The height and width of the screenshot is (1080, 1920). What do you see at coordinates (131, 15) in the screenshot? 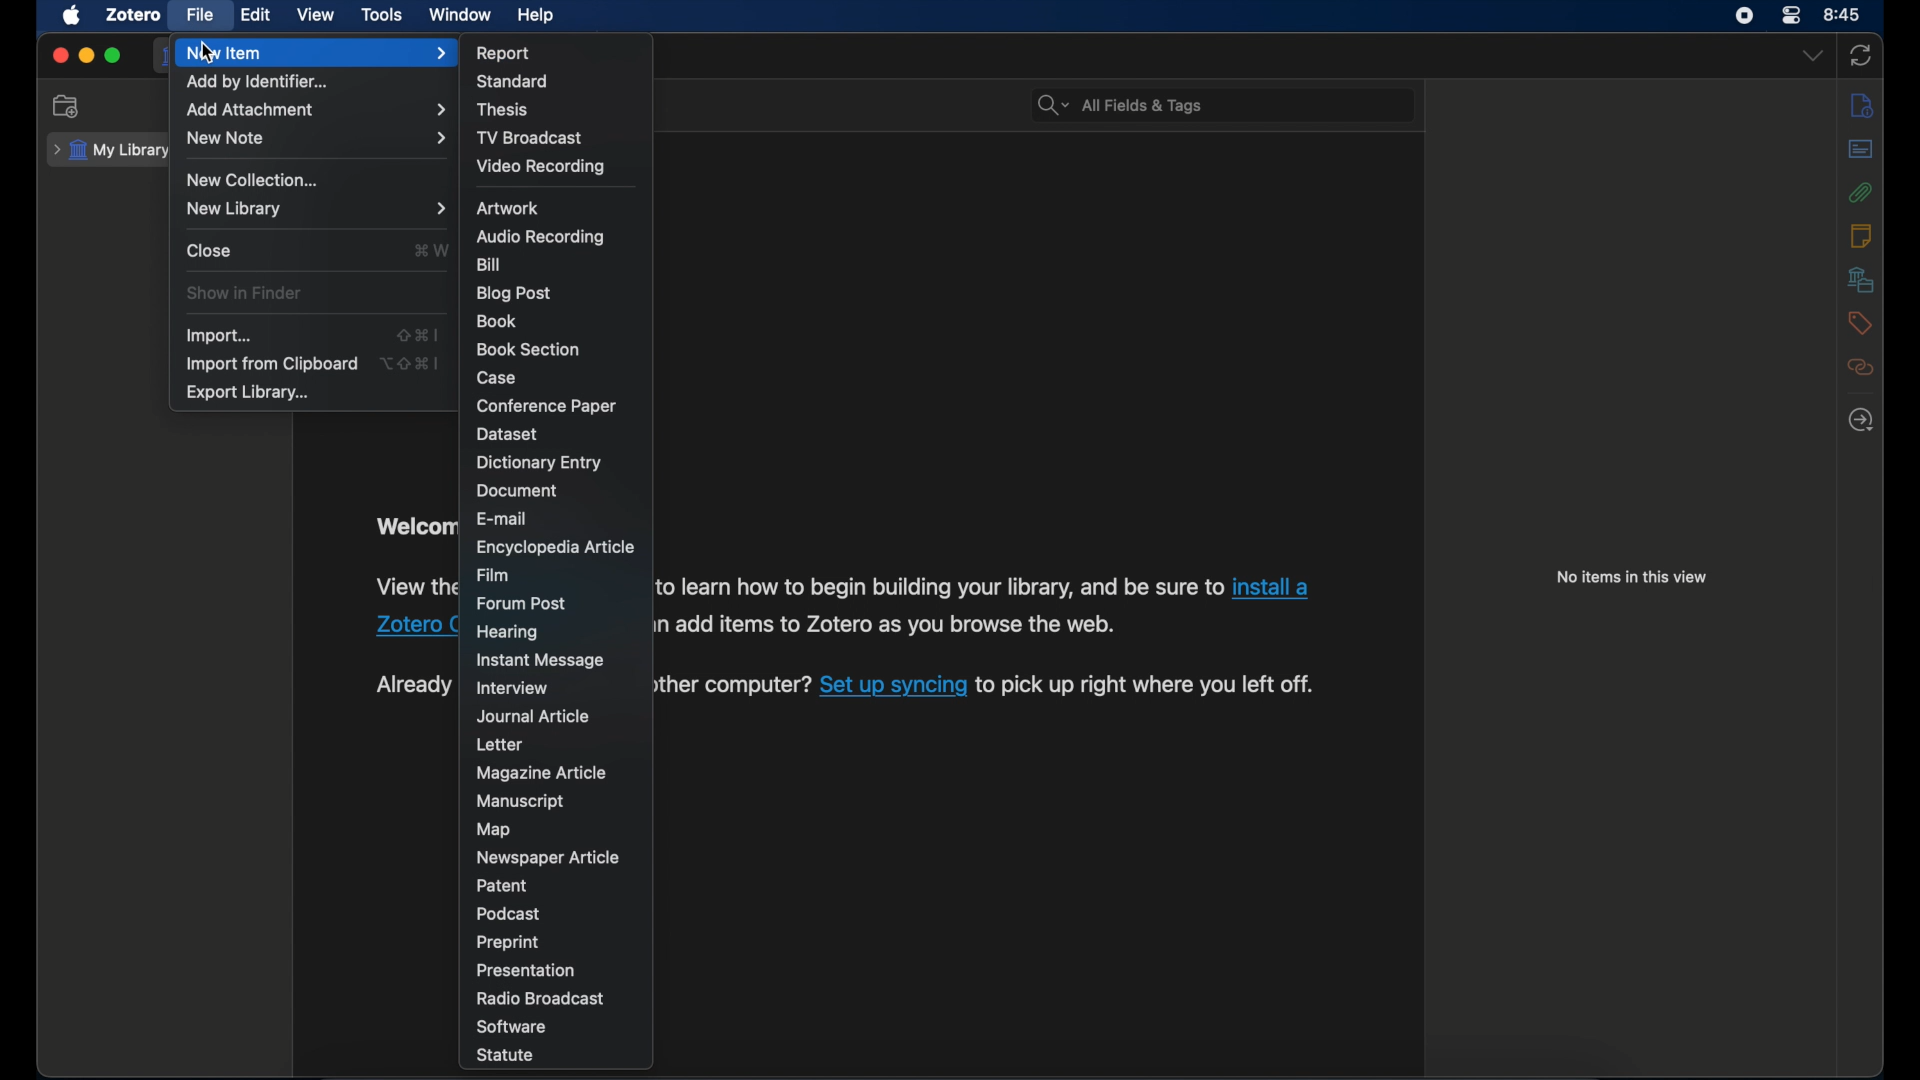
I see `zotero` at bounding box center [131, 15].